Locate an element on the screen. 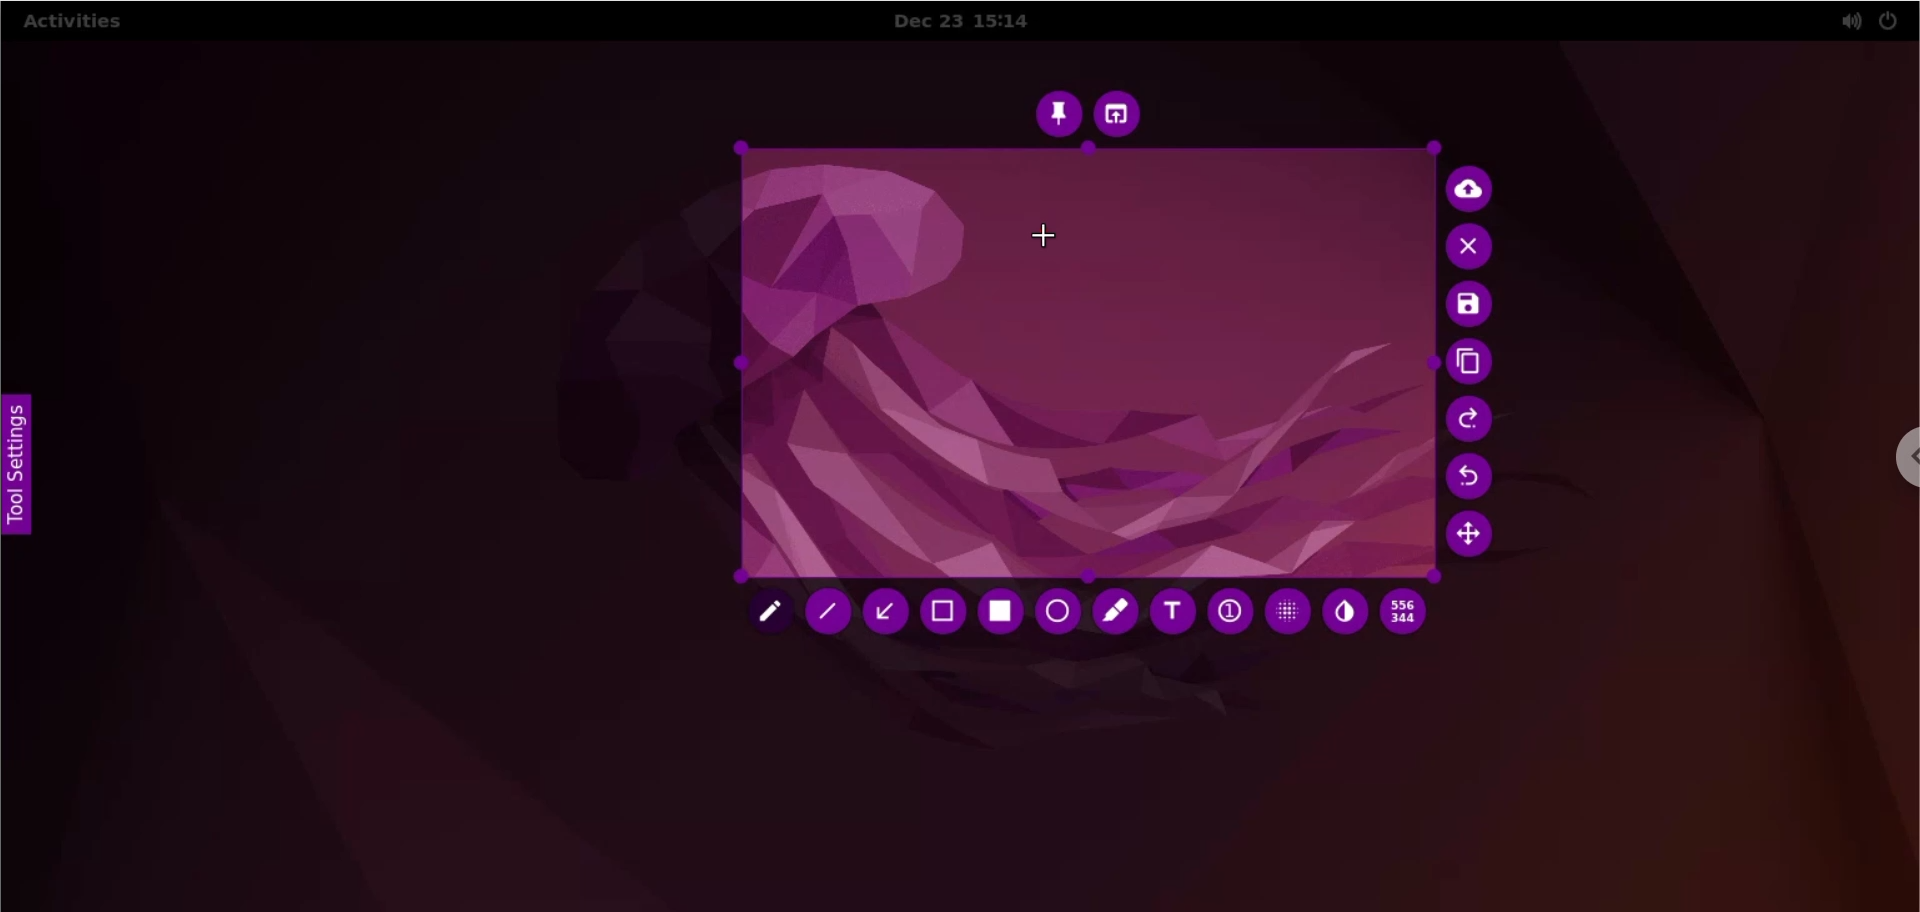 This screenshot has height=912, width=1920. selection is located at coordinates (947, 612).